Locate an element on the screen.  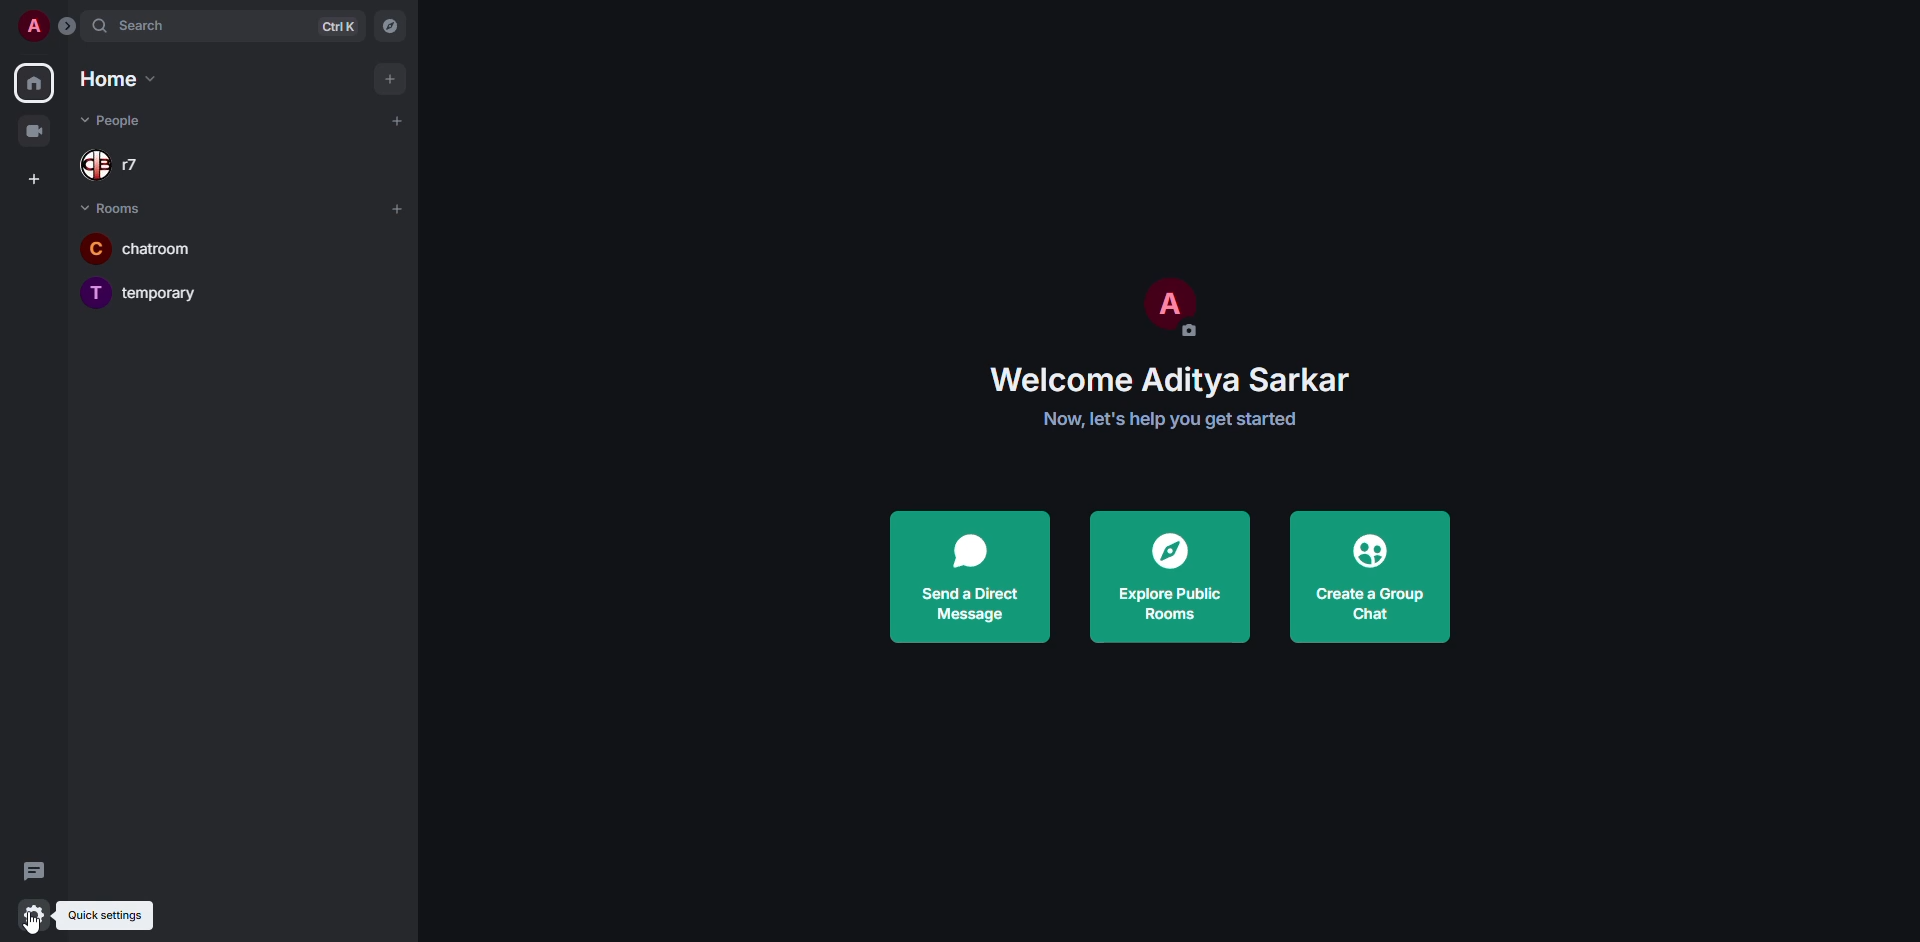
chatroom is located at coordinates (153, 248).